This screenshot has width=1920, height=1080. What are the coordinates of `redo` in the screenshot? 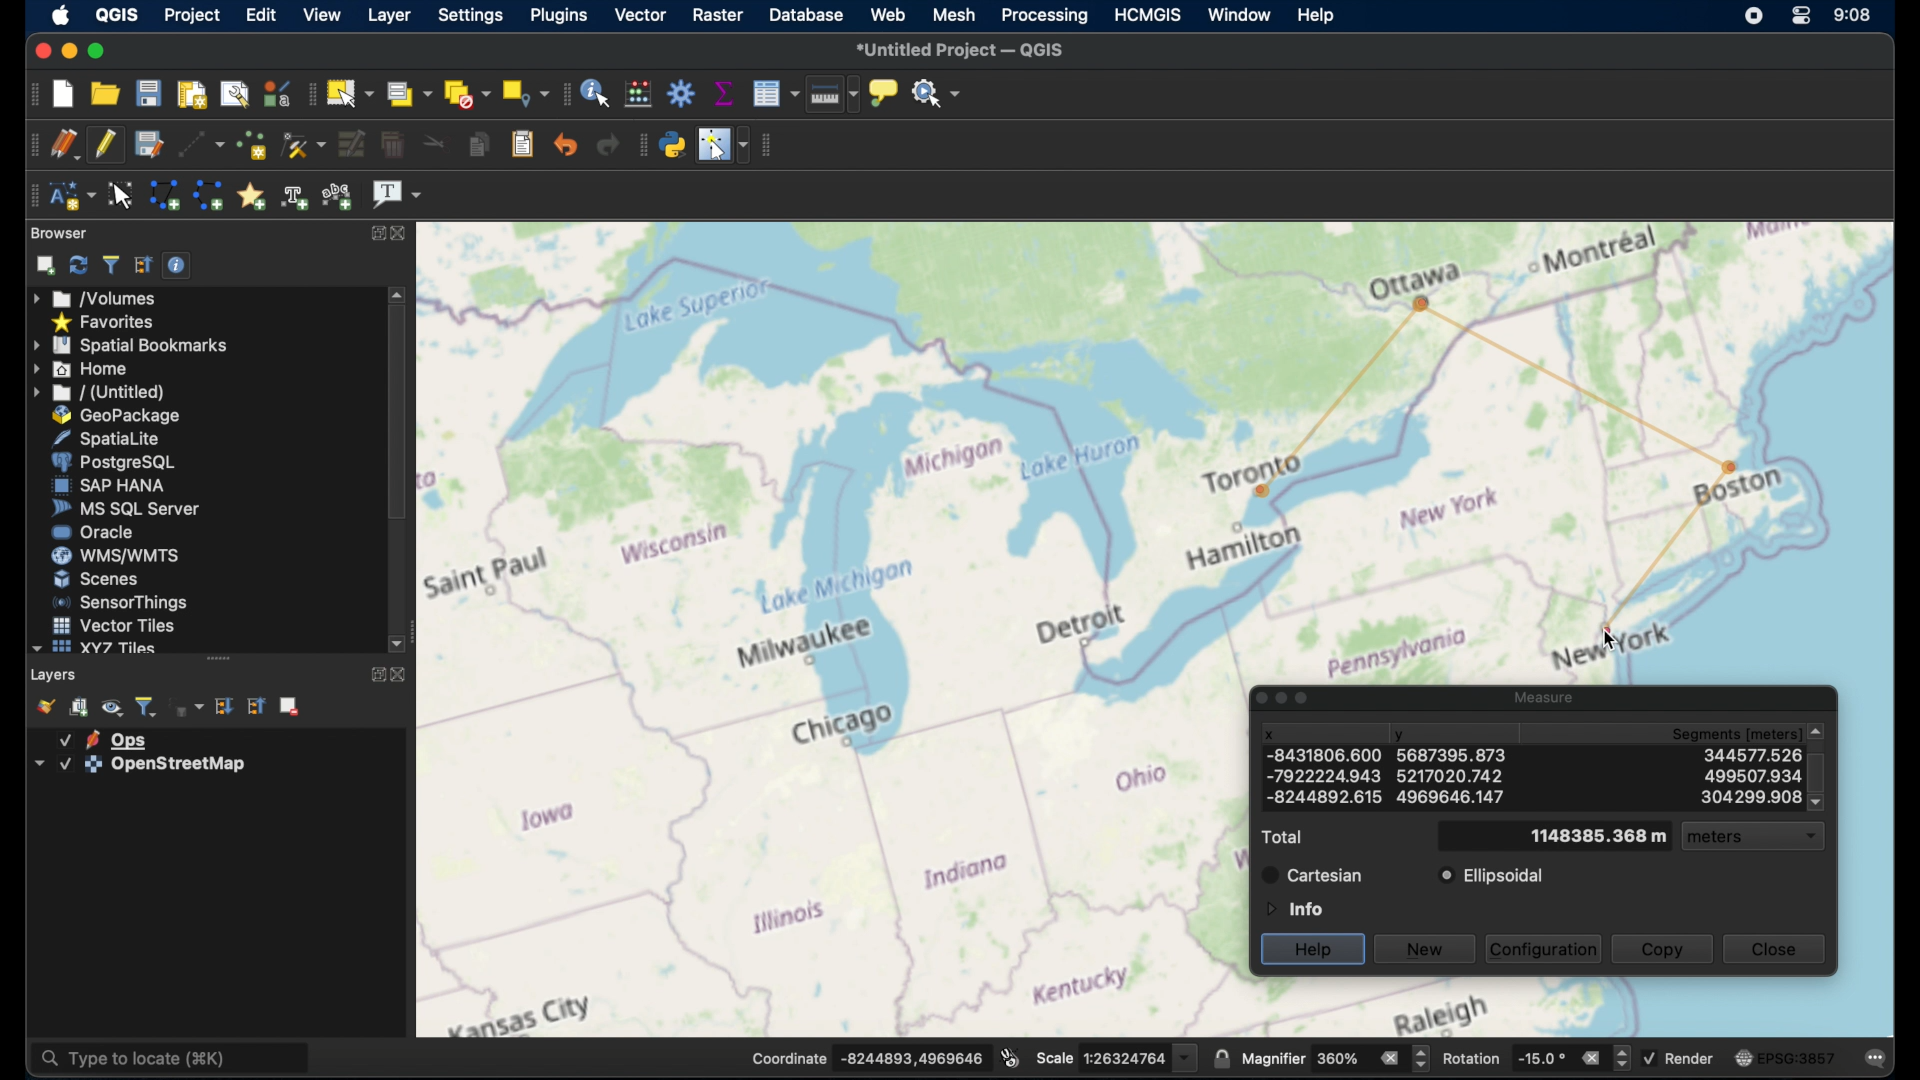 It's located at (608, 145).